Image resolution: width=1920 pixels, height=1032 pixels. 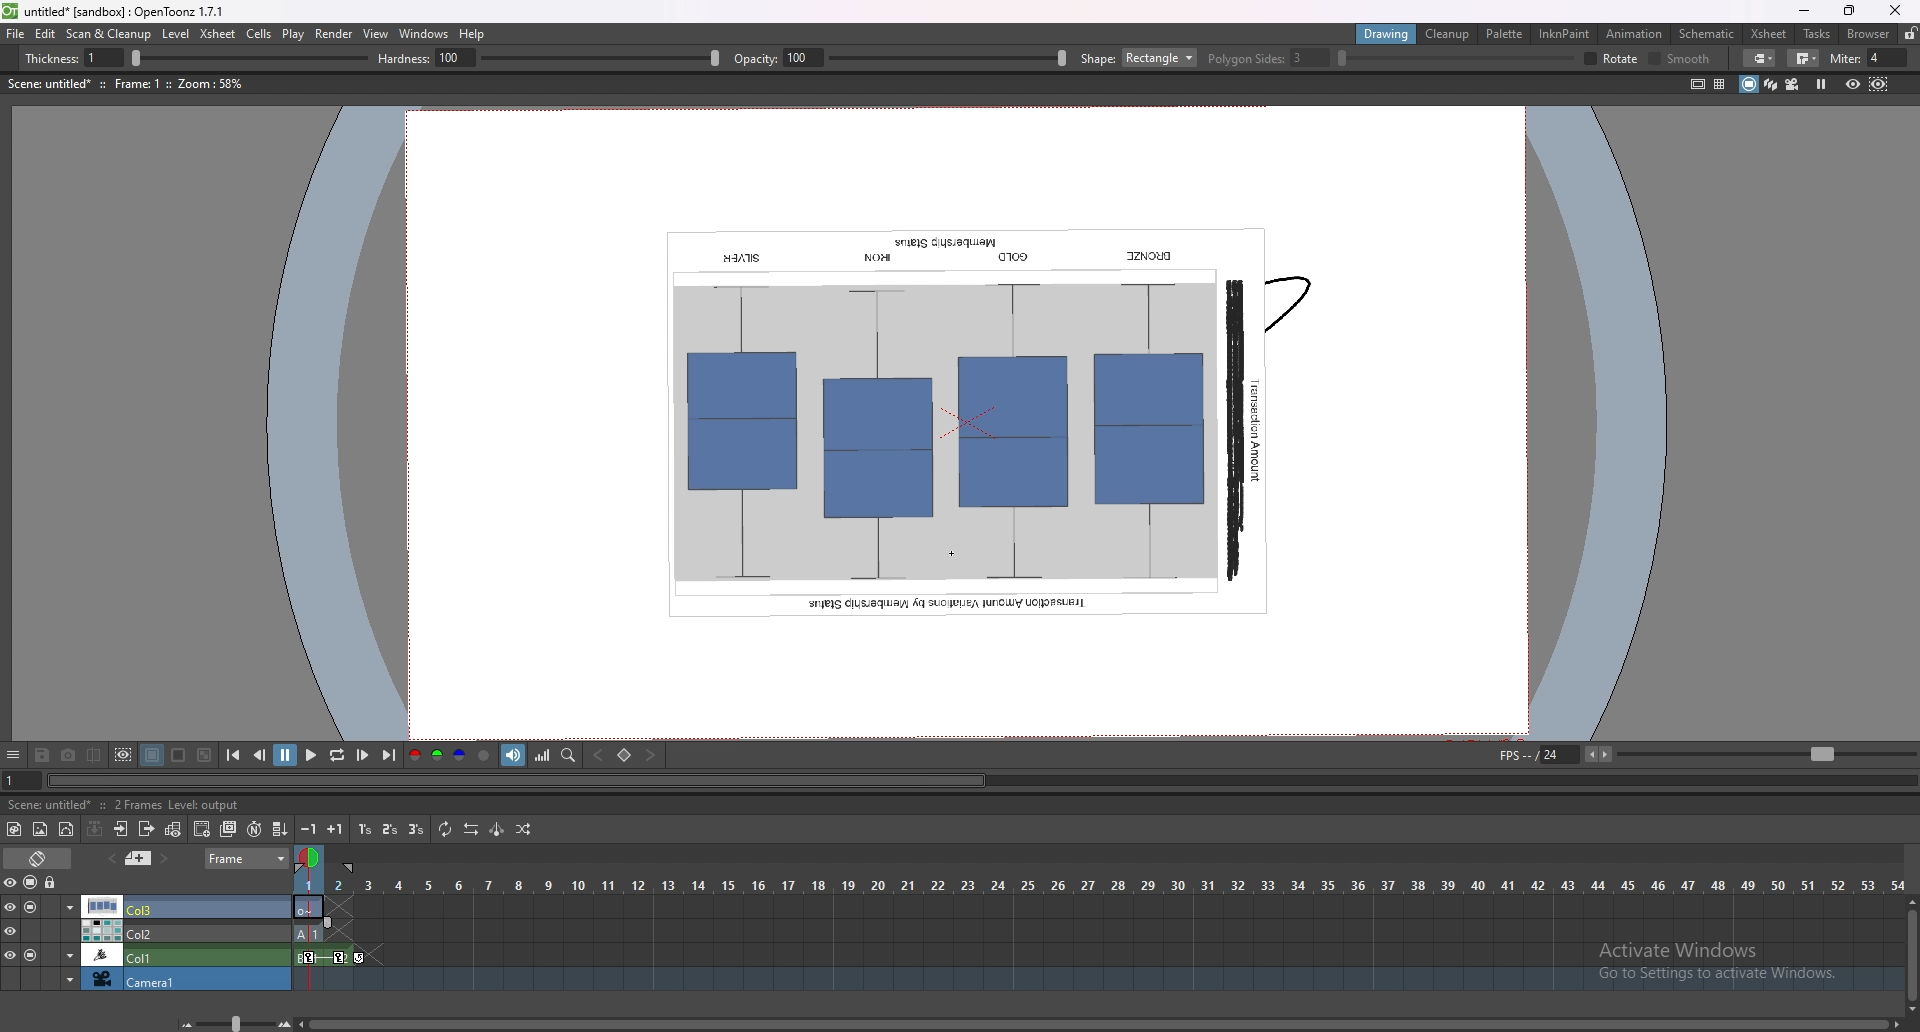 I want to click on blue channel, so click(x=460, y=756).